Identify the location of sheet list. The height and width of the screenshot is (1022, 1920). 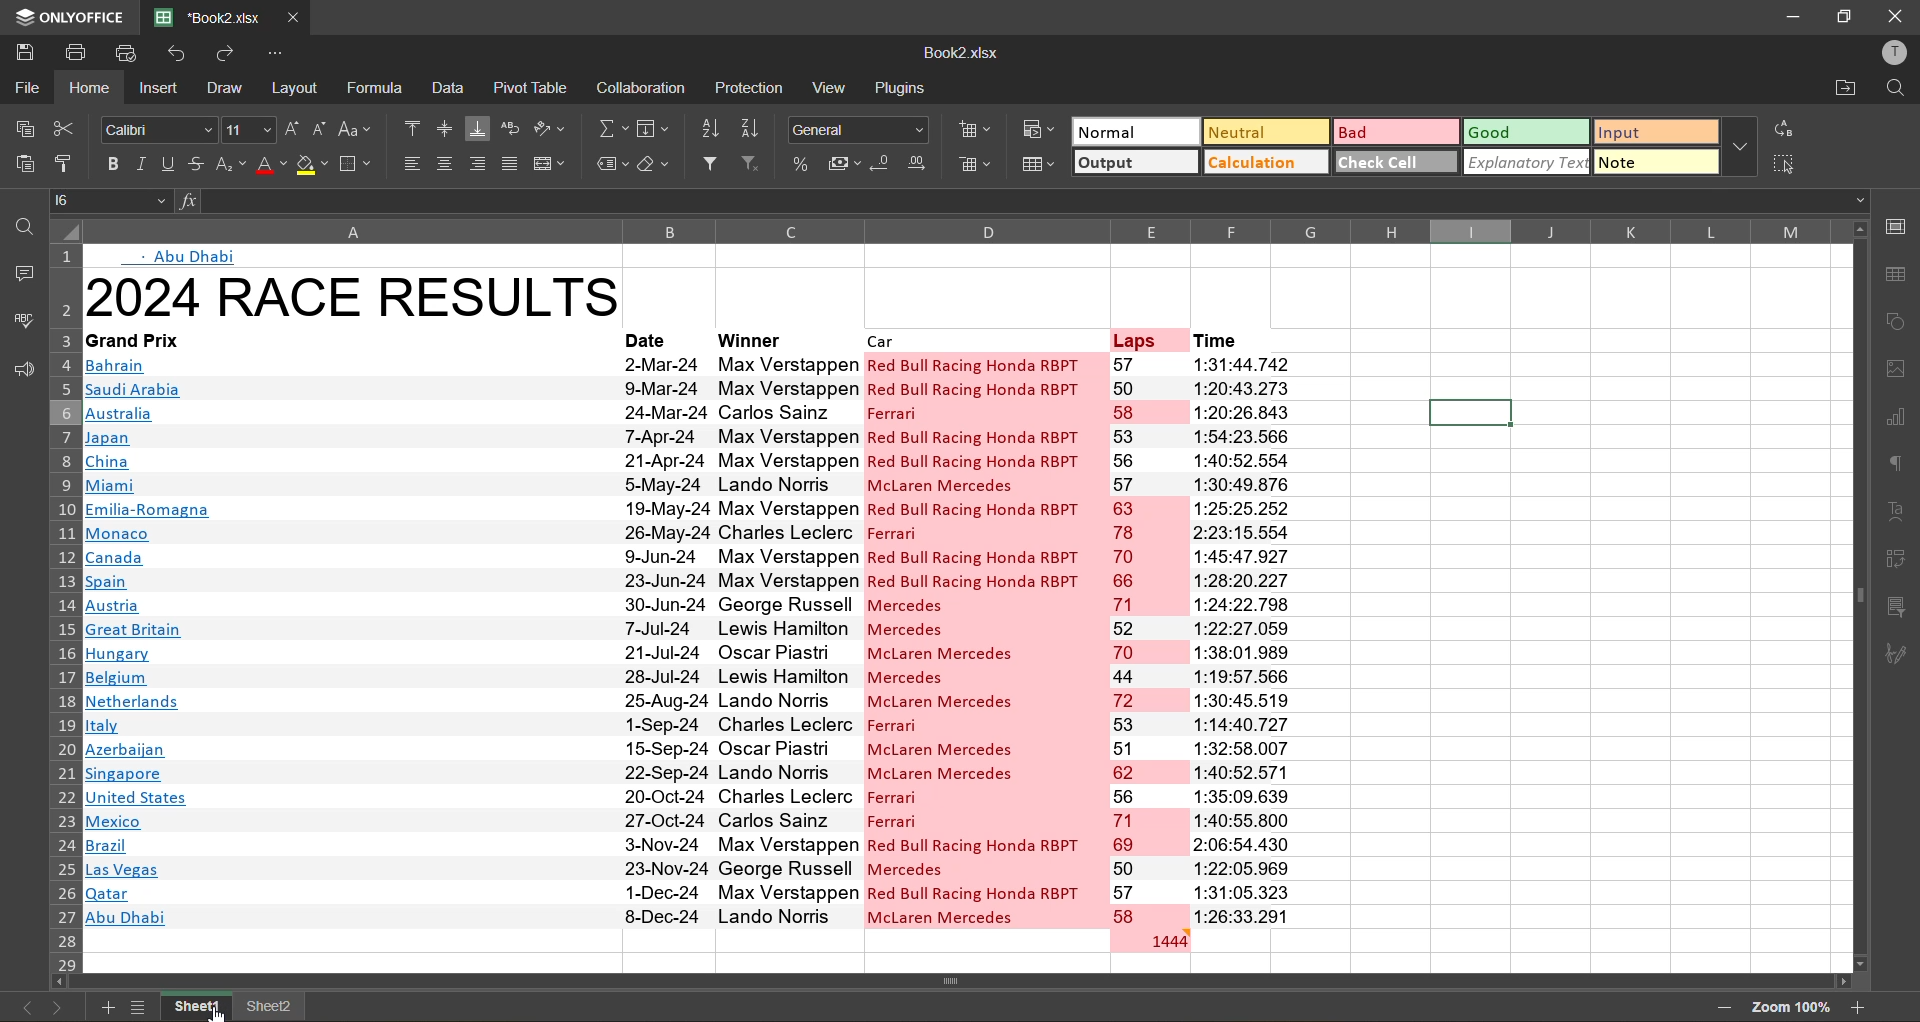
(138, 1006).